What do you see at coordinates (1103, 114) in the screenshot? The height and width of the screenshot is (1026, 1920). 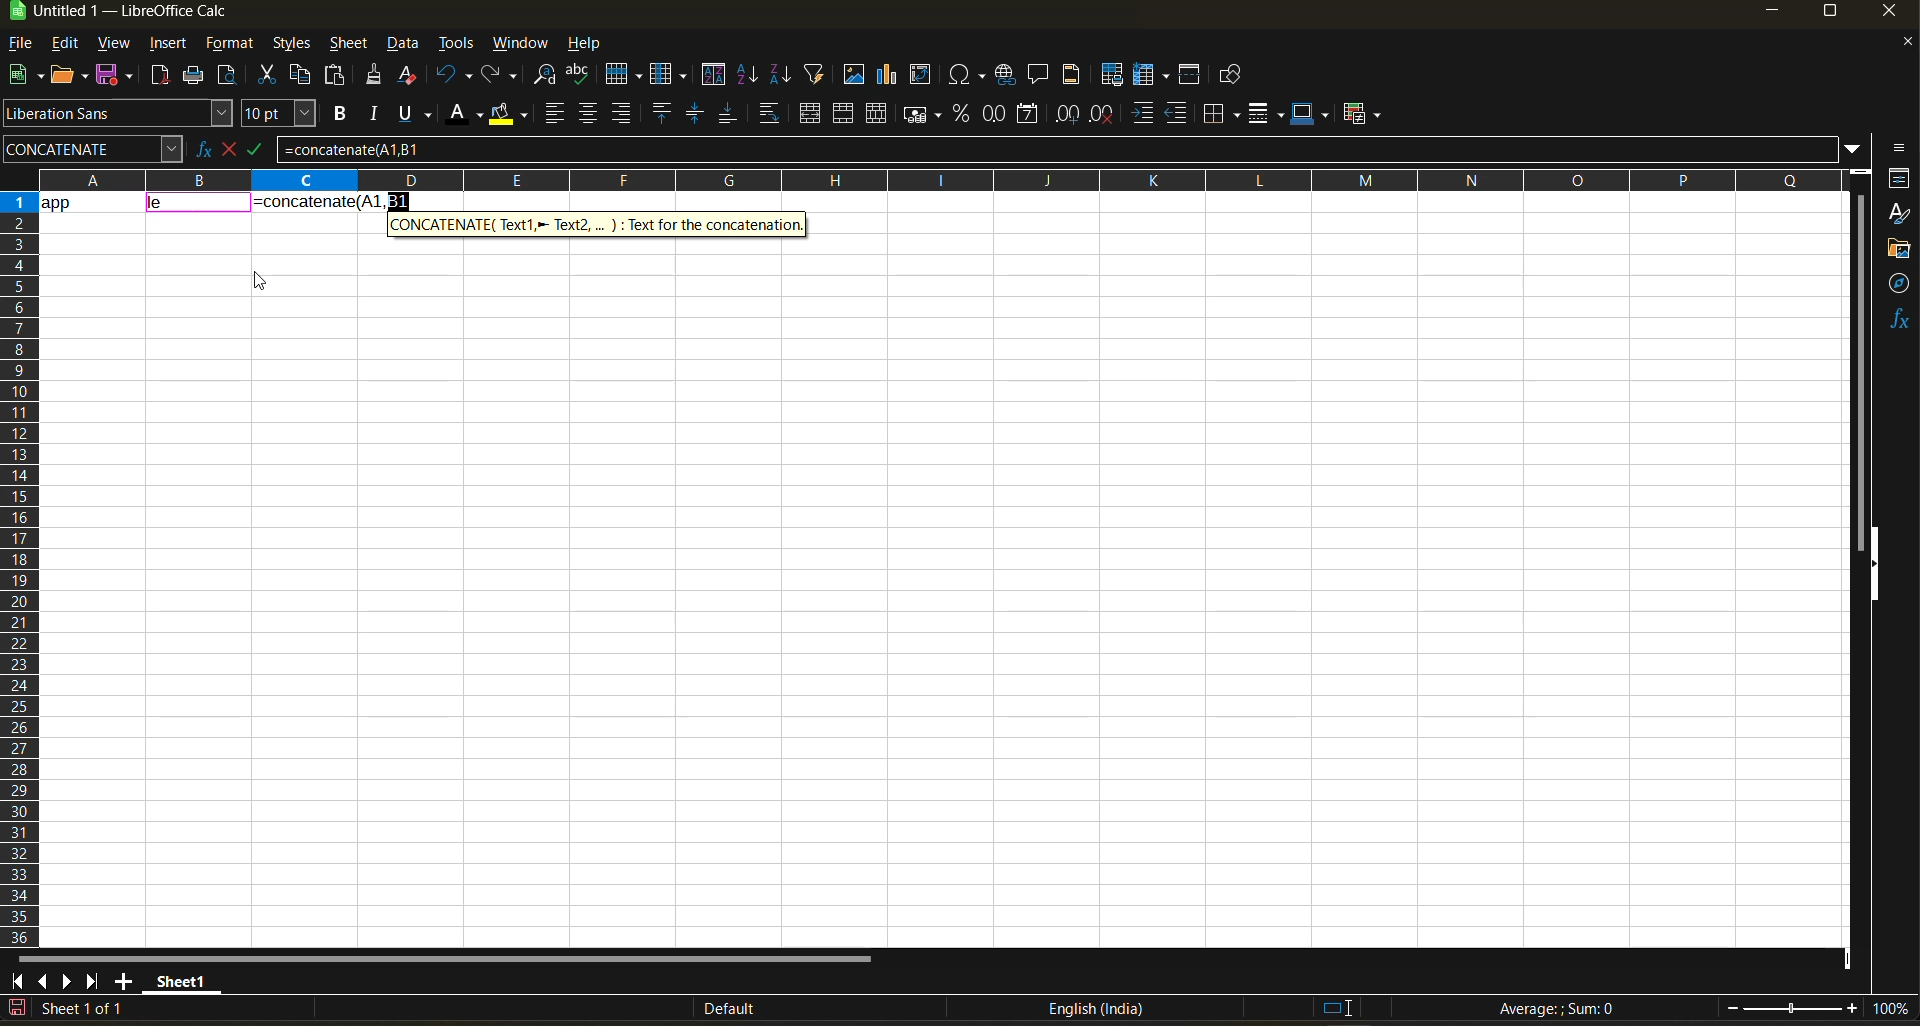 I see `delete decimal place` at bounding box center [1103, 114].